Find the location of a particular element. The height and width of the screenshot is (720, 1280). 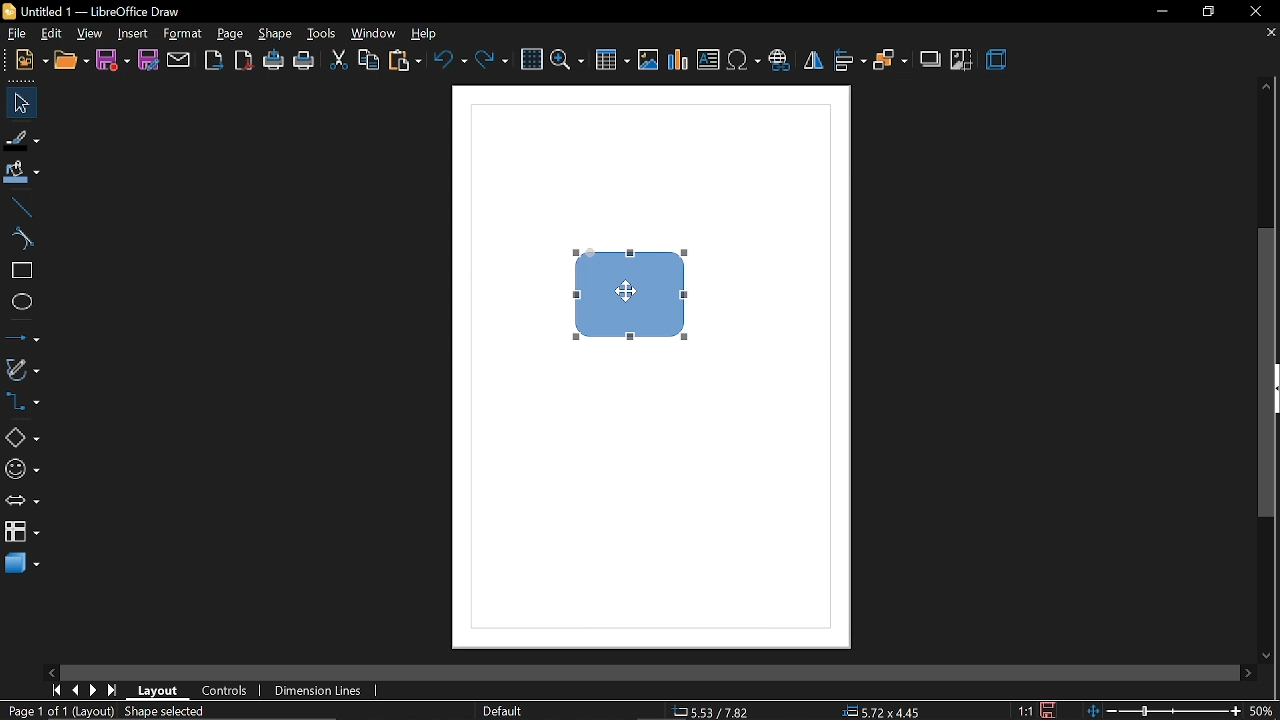

window is located at coordinates (375, 34).